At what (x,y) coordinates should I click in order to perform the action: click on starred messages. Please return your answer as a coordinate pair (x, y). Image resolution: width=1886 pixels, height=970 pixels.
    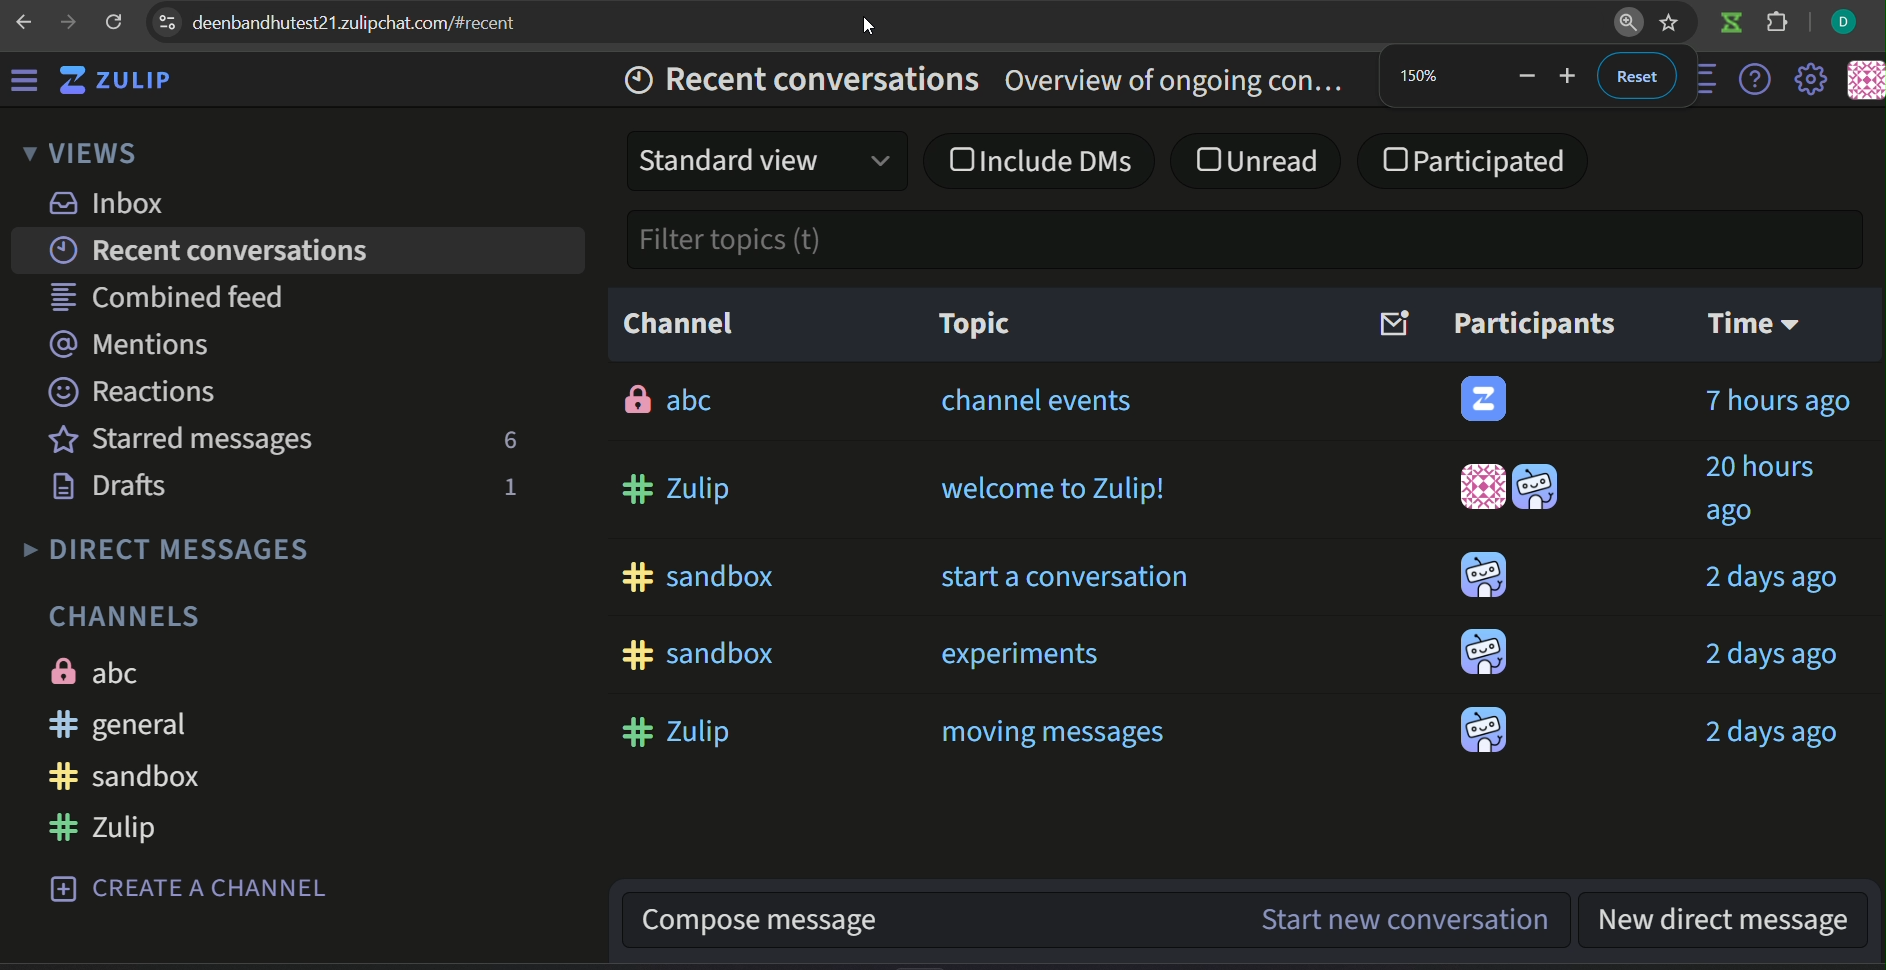
    Looking at the image, I should click on (180, 440).